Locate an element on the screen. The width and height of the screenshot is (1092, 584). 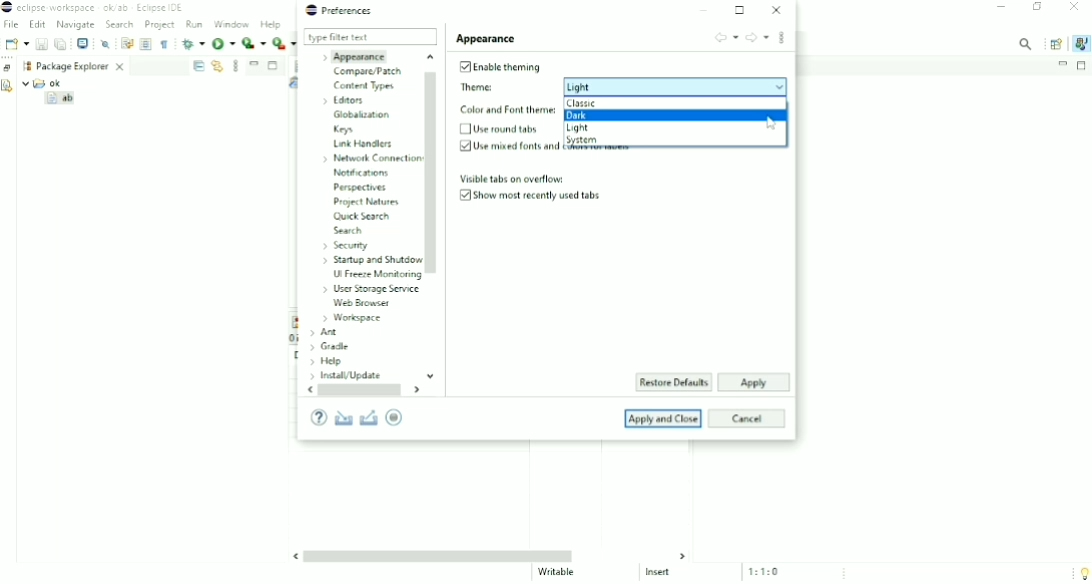
ab is located at coordinates (62, 100).